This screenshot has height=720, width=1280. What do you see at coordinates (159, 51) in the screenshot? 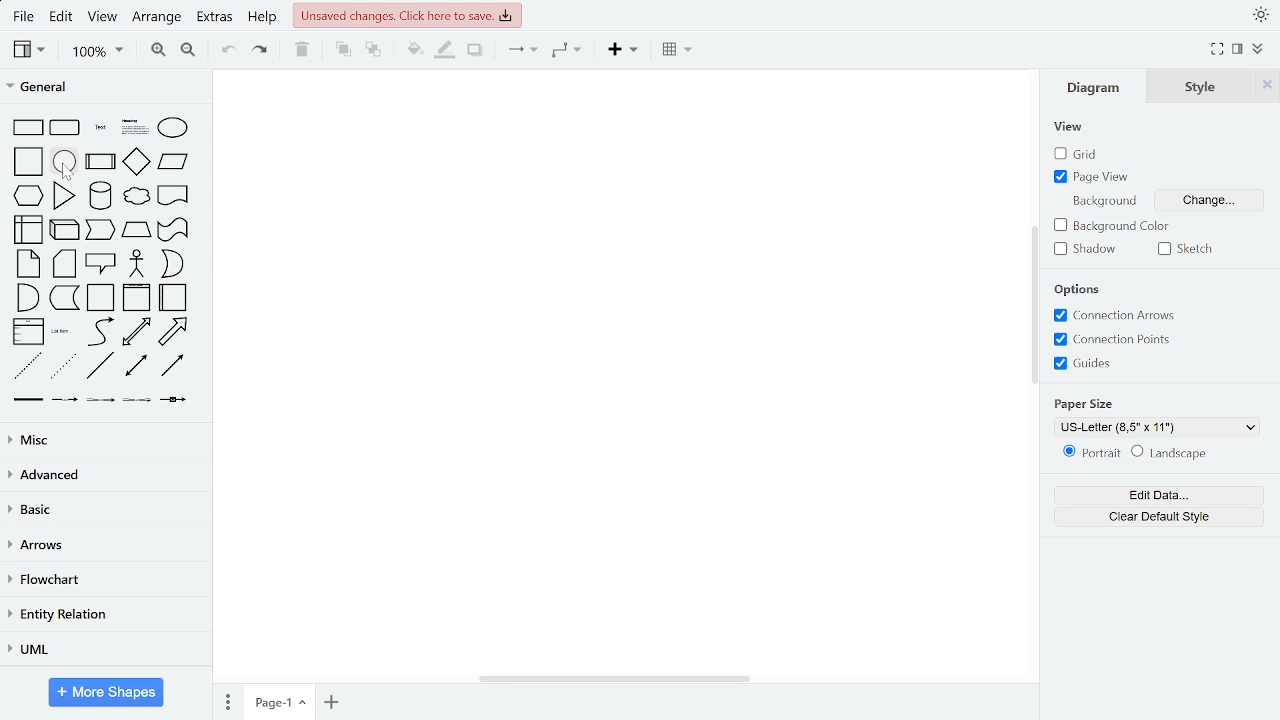
I see `zoom in` at bounding box center [159, 51].